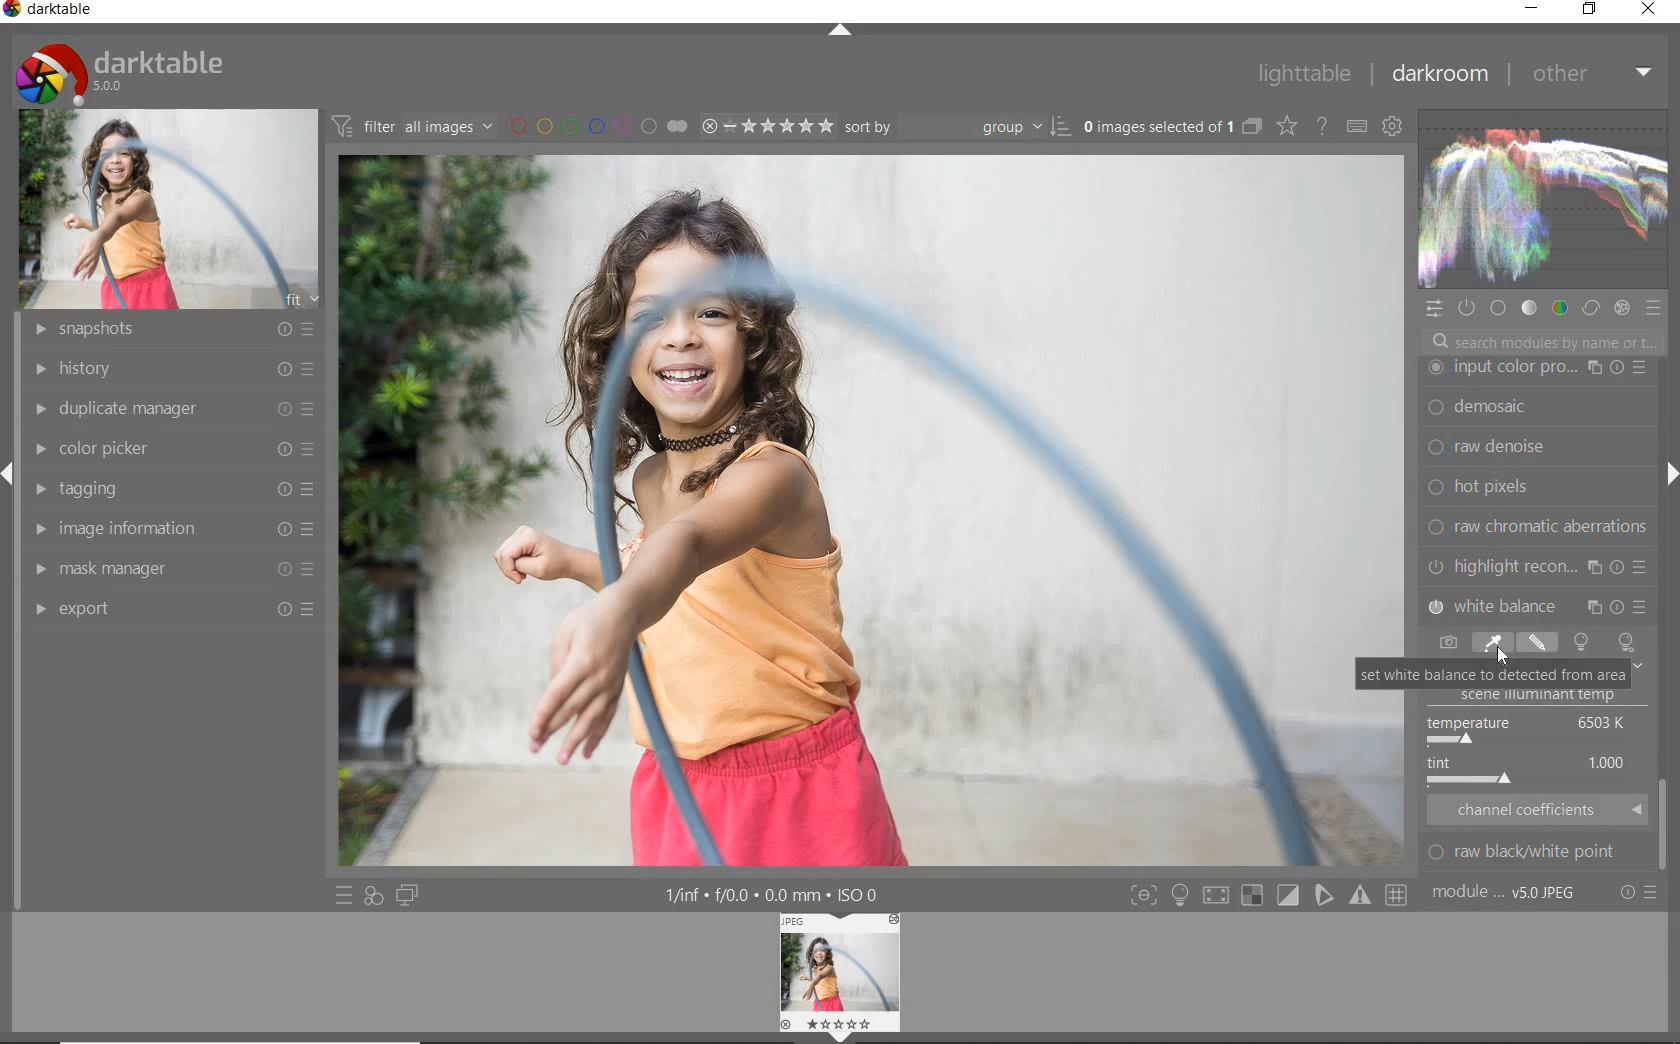  What do you see at coordinates (1393, 128) in the screenshot?
I see `show global preference` at bounding box center [1393, 128].